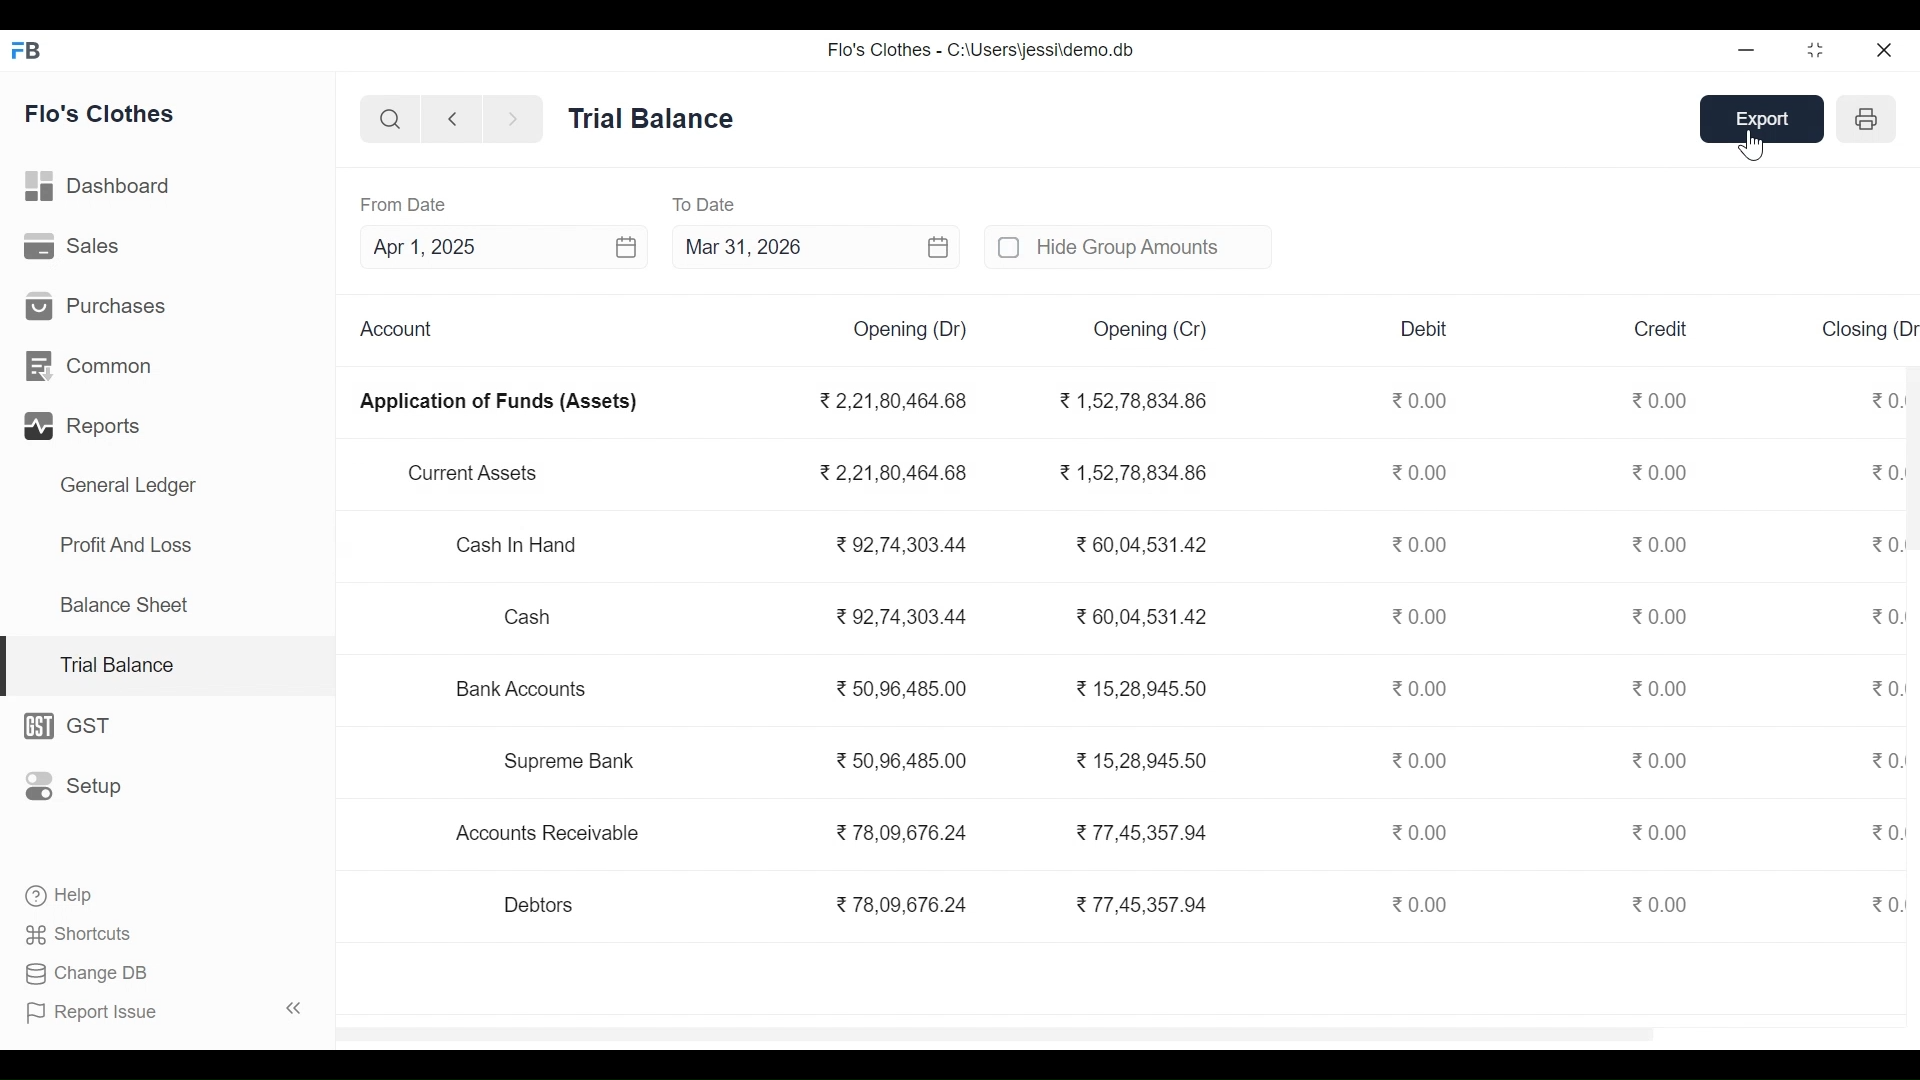 This screenshot has width=1920, height=1080. What do you see at coordinates (1419, 688) in the screenshot?
I see `0.00` at bounding box center [1419, 688].